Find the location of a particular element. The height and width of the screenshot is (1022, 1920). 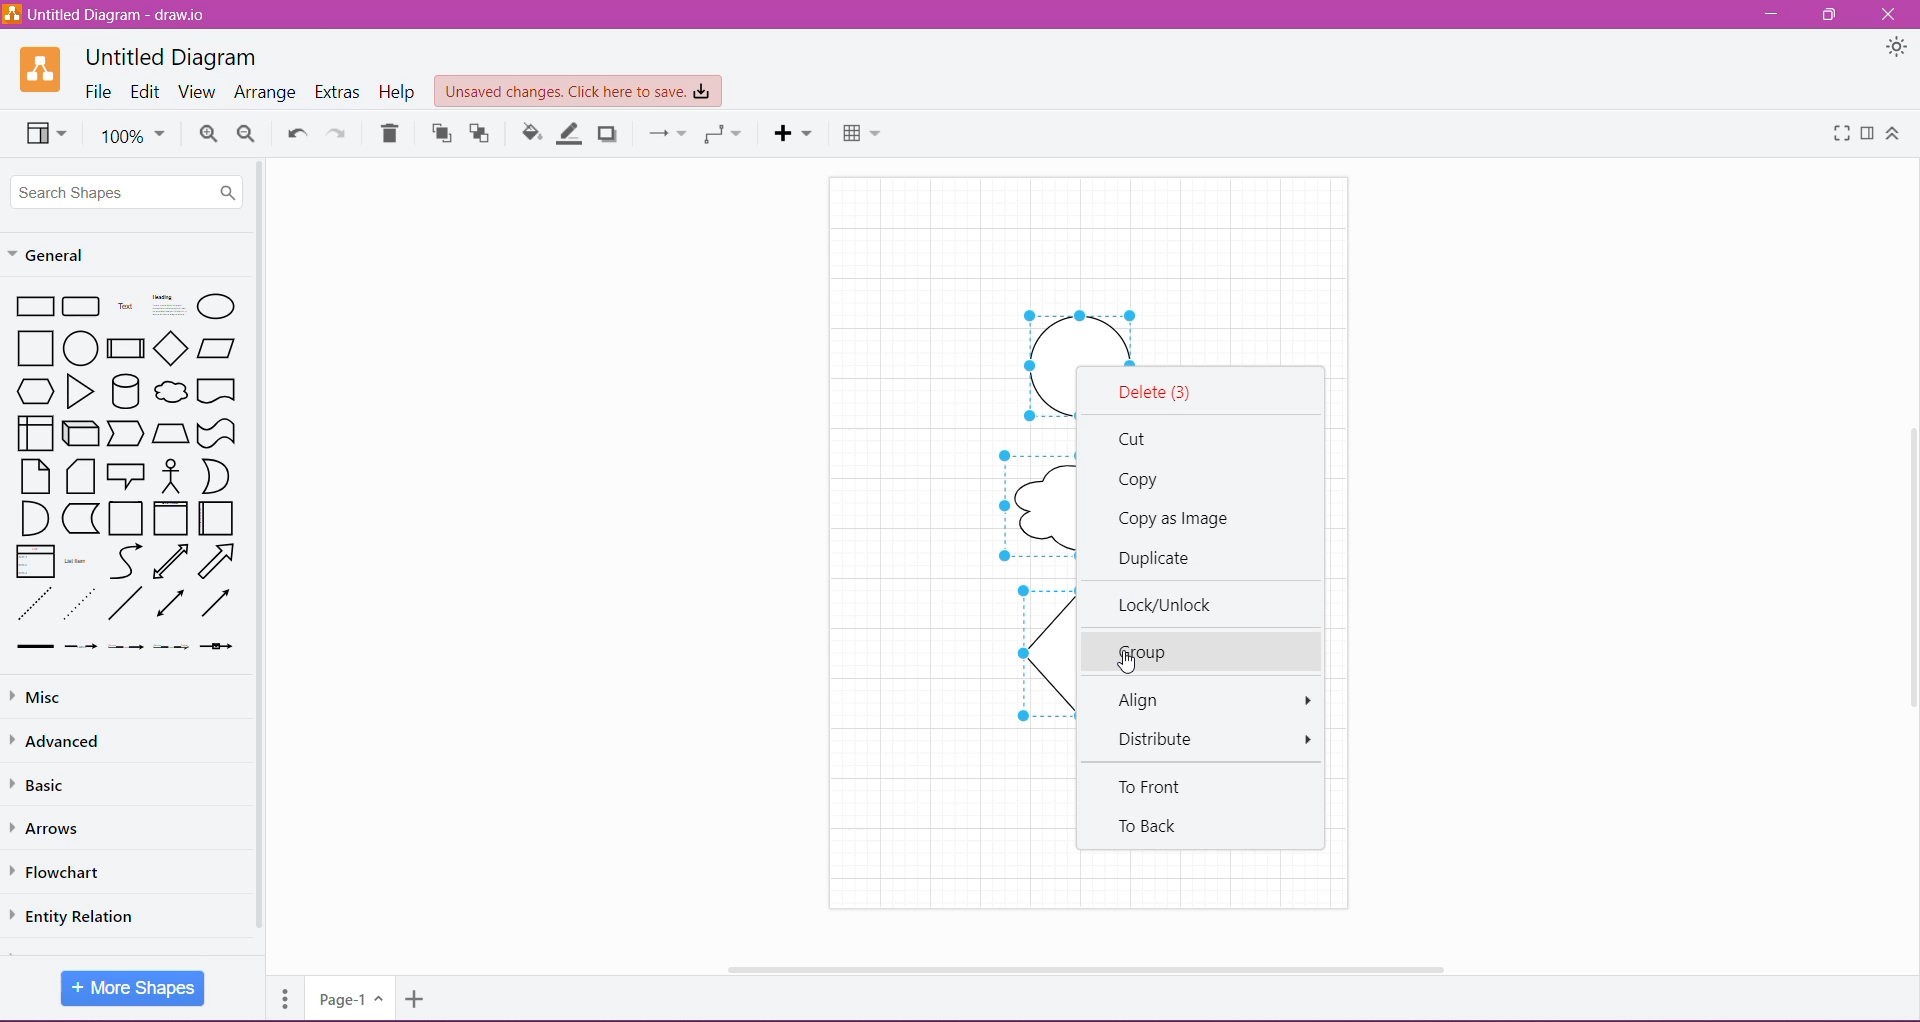

Waypoints is located at coordinates (721, 134).